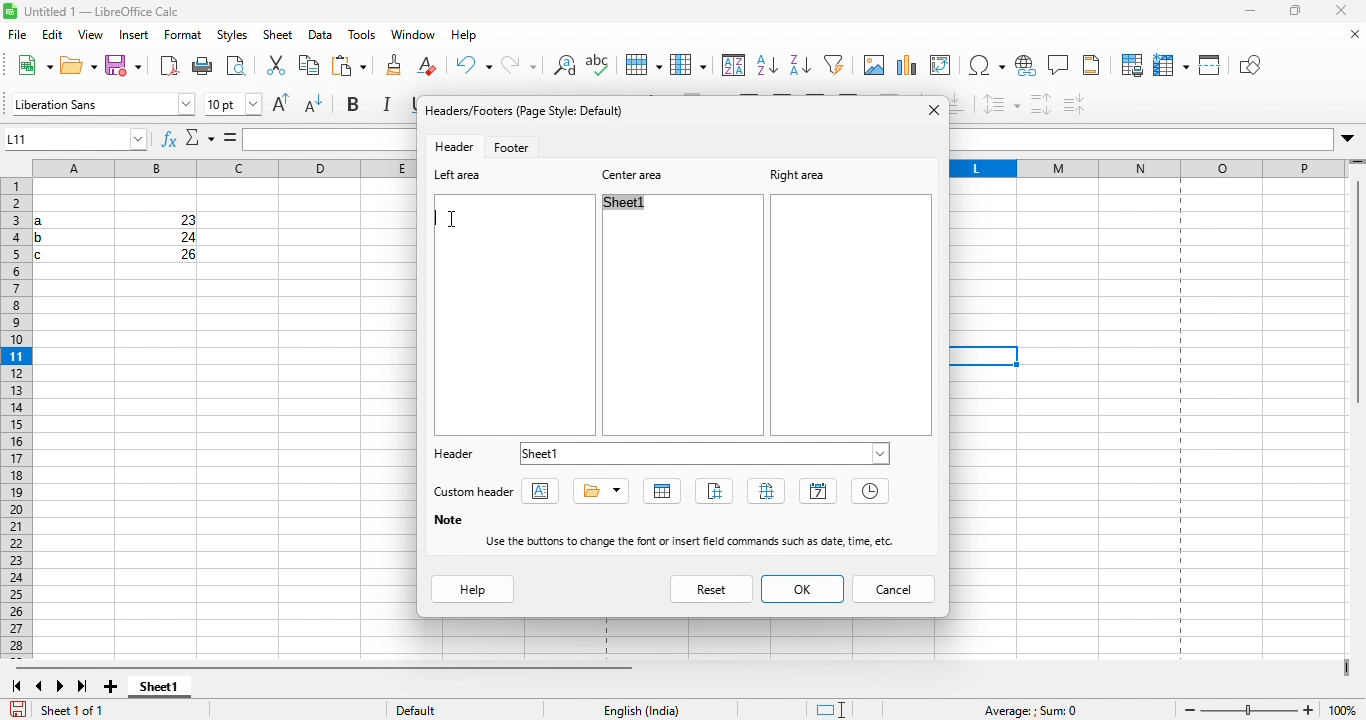  What do you see at coordinates (711, 454) in the screenshot?
I see `sheet 1` at bounding box center [711, 454].